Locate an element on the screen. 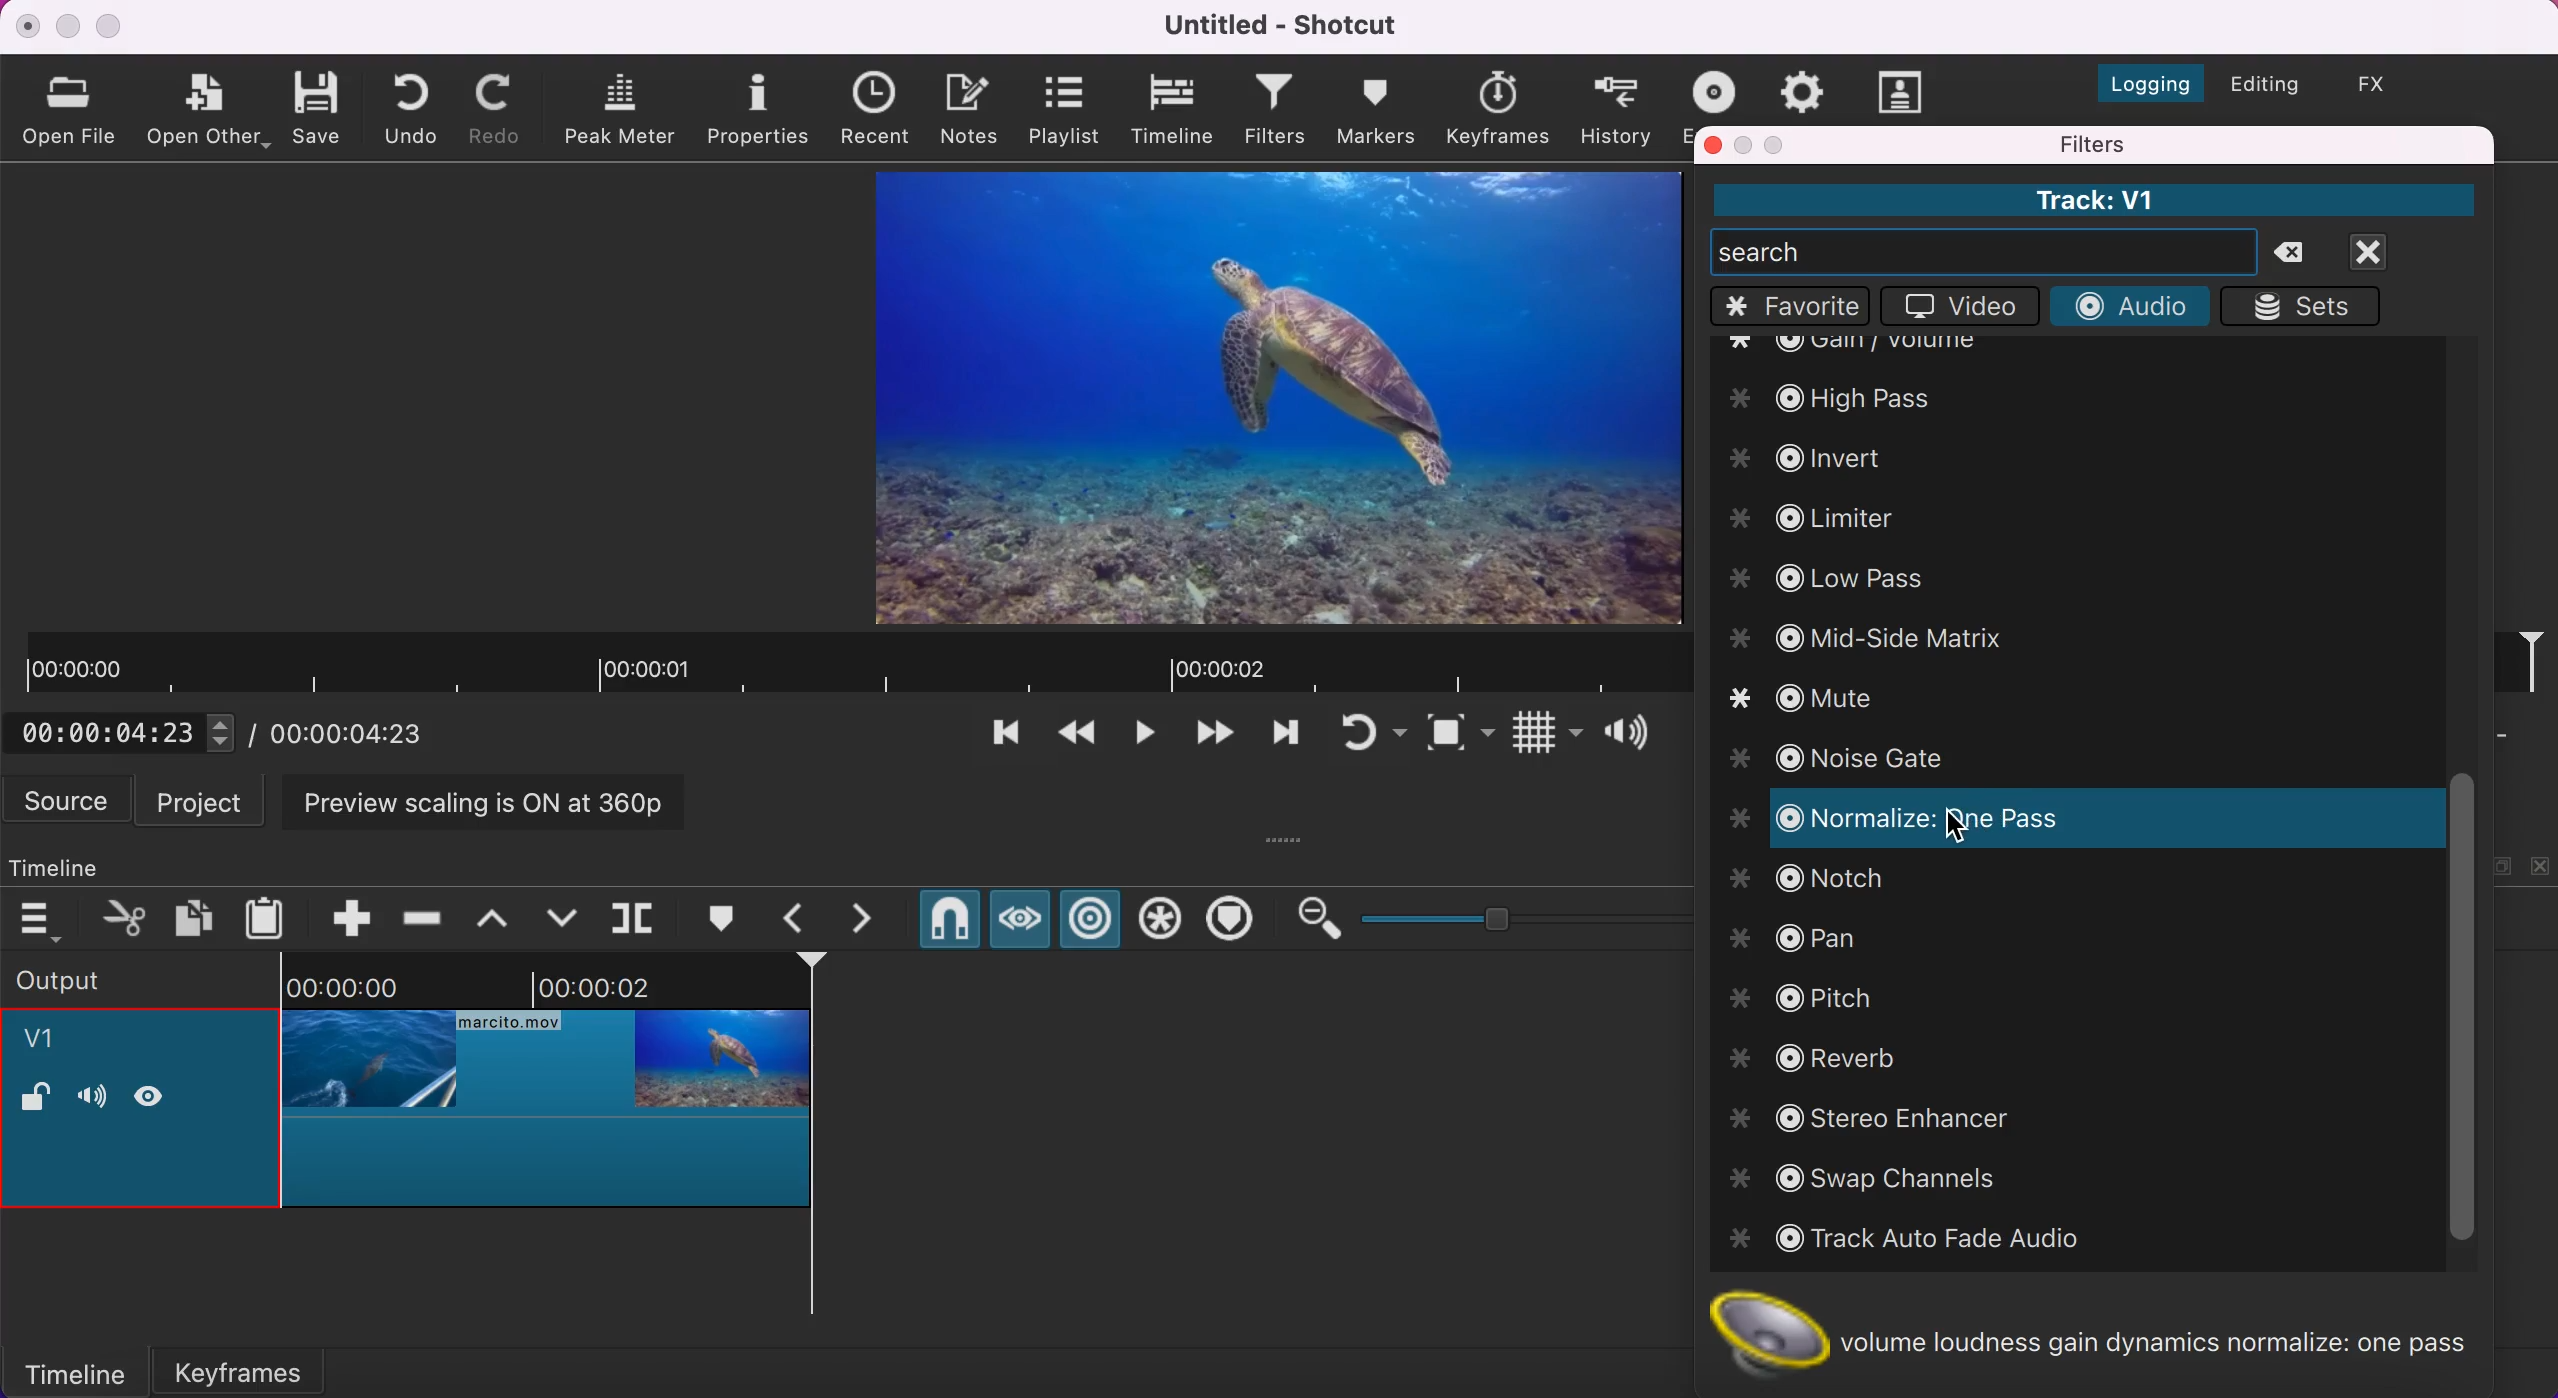 This screenshot has width=2558, height=1398. delete is located at coordinates (2299, 254).